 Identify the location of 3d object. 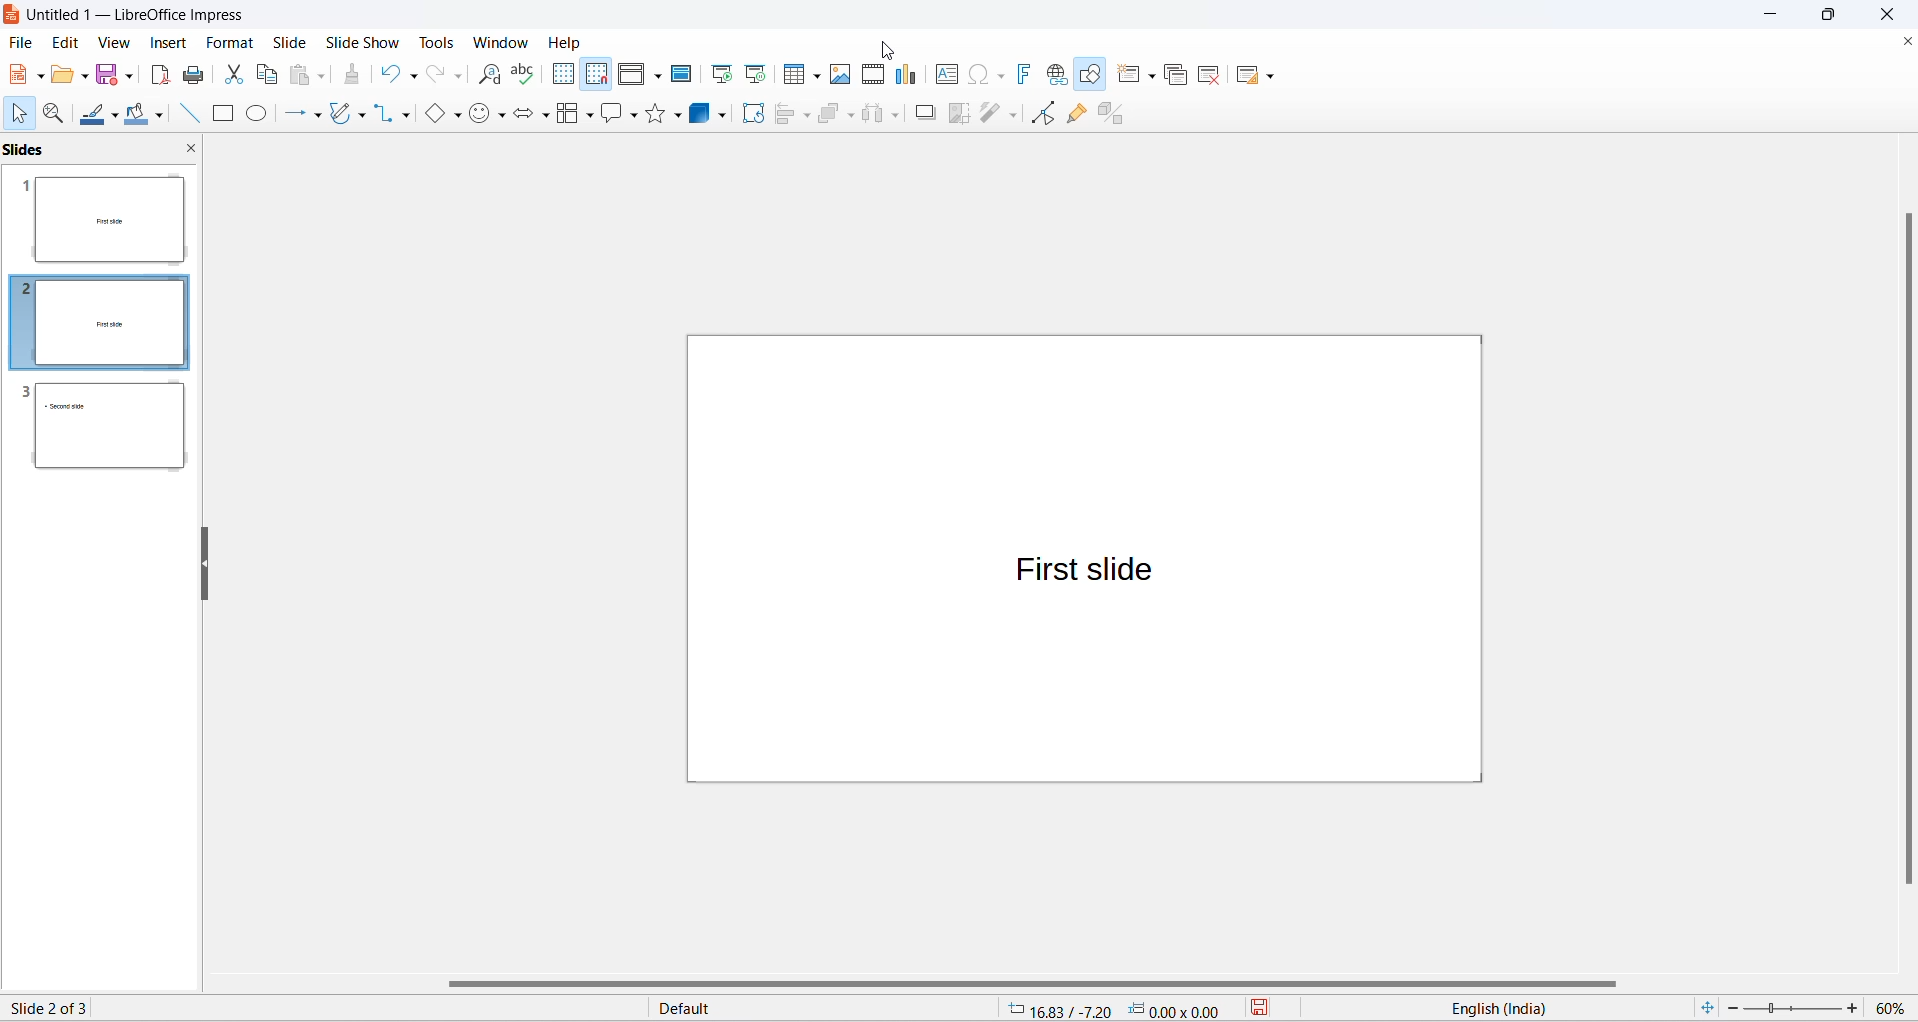
(698, 118).